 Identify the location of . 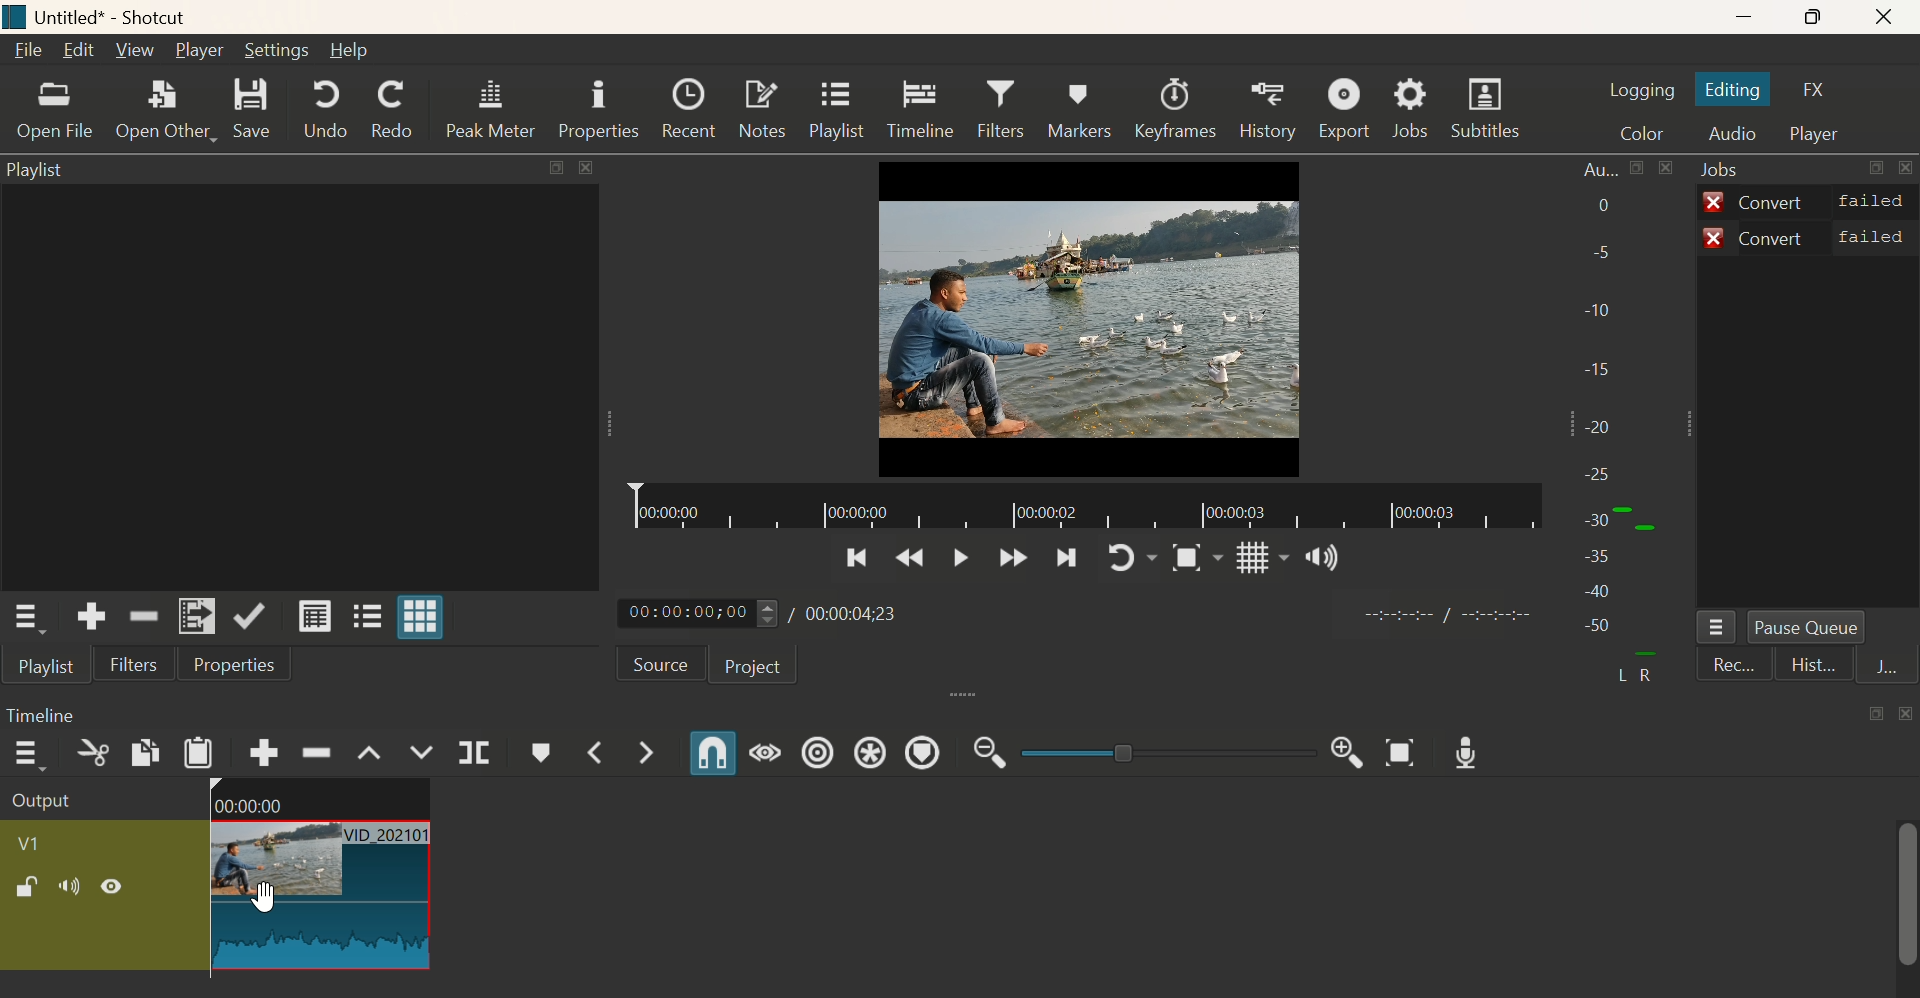
(991, 751).